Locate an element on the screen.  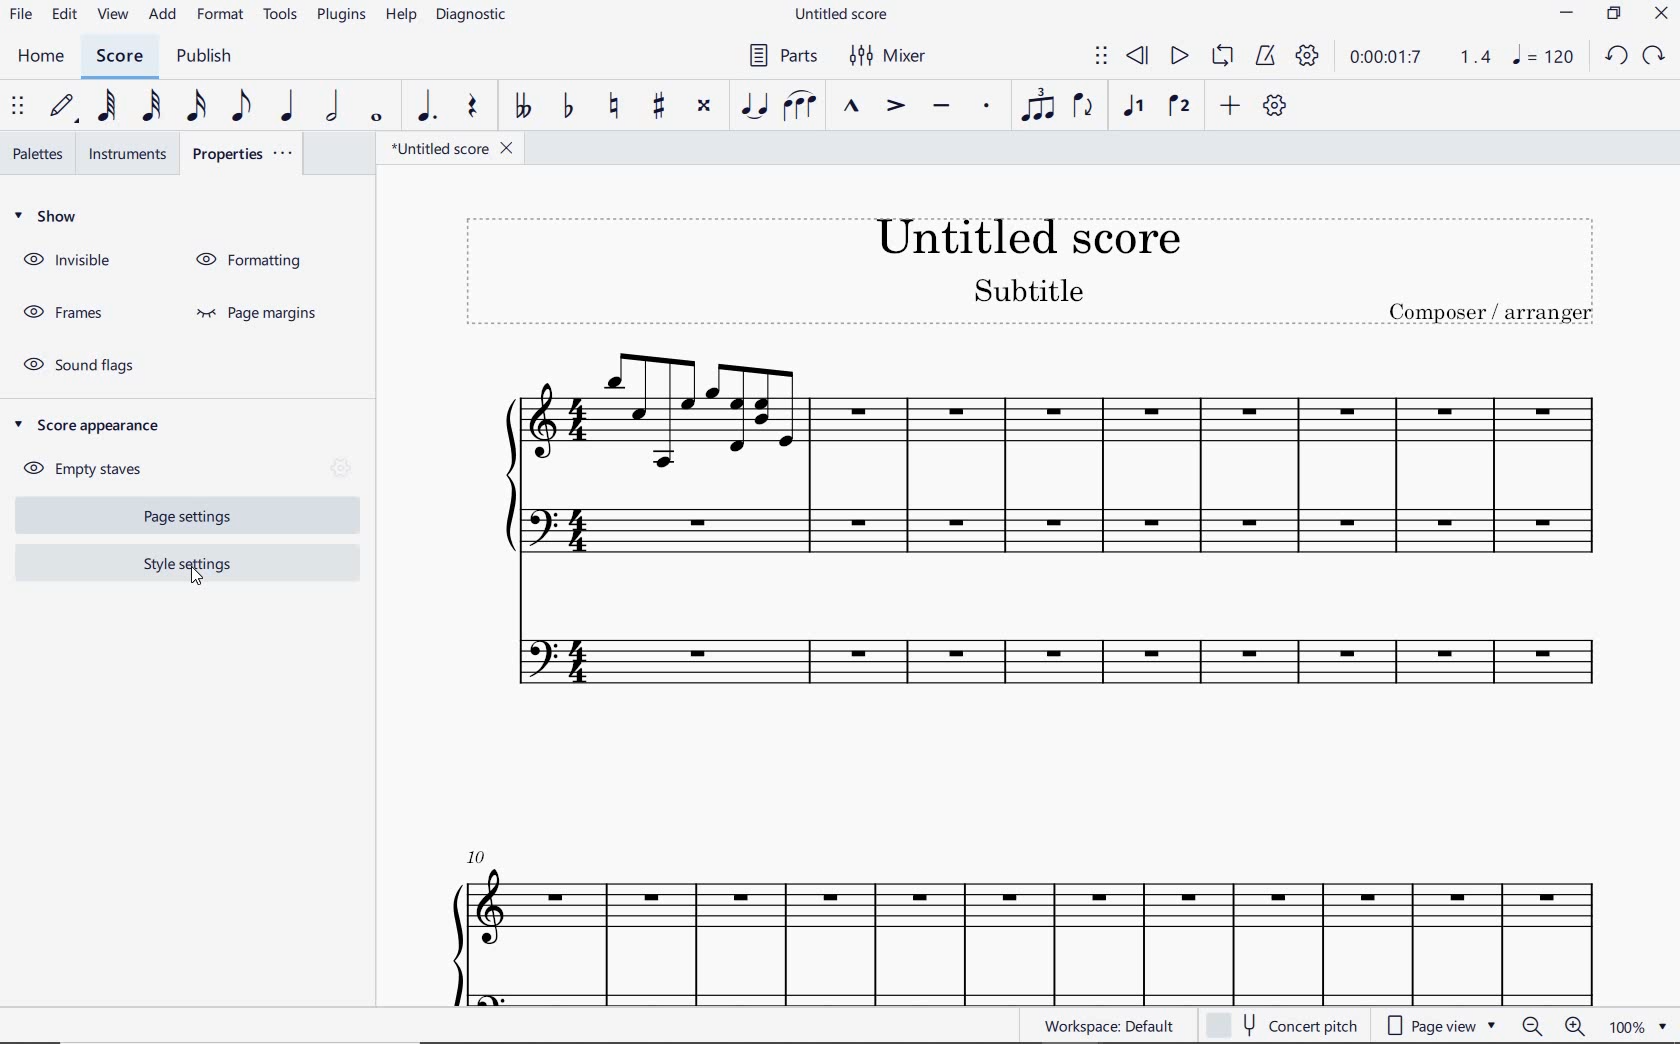
REST is located at coordinates (472, 107).